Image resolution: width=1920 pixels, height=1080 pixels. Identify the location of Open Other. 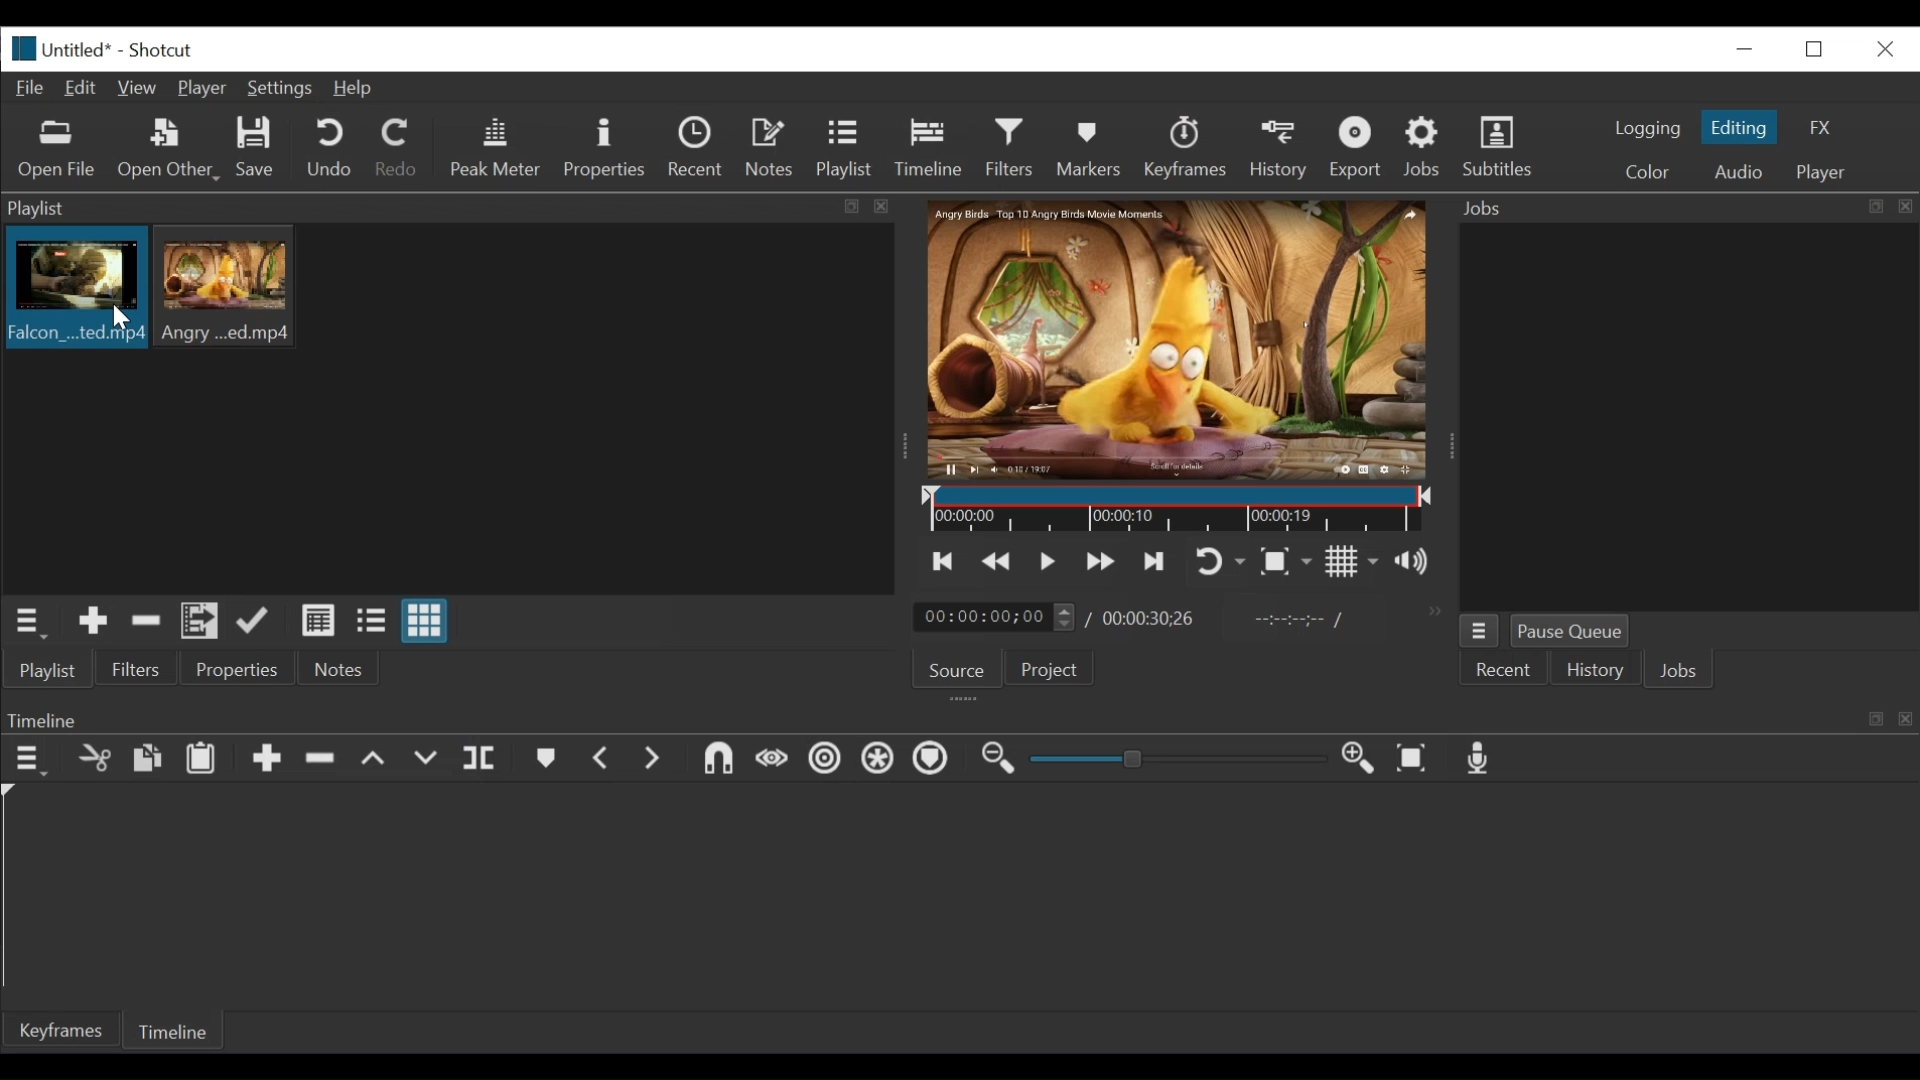
(170, 150).